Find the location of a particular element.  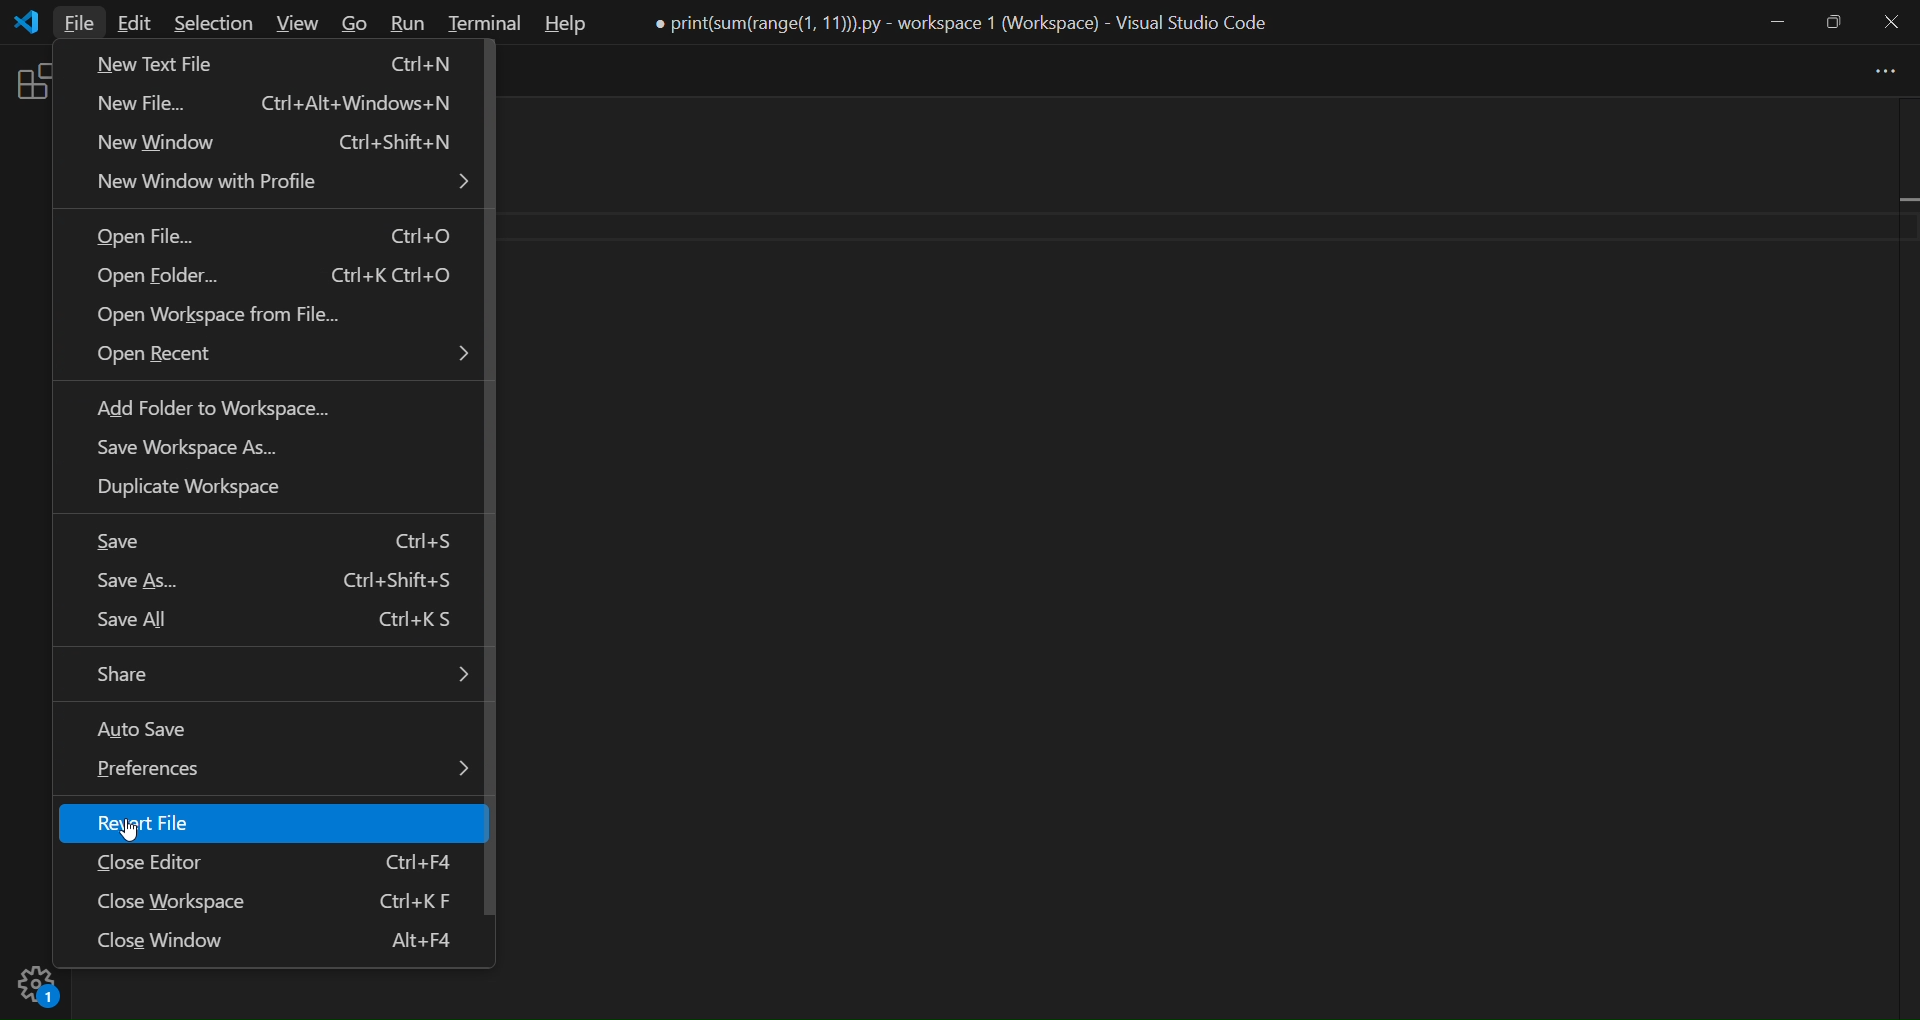

save workspace as is located at coordinates (193, 450).